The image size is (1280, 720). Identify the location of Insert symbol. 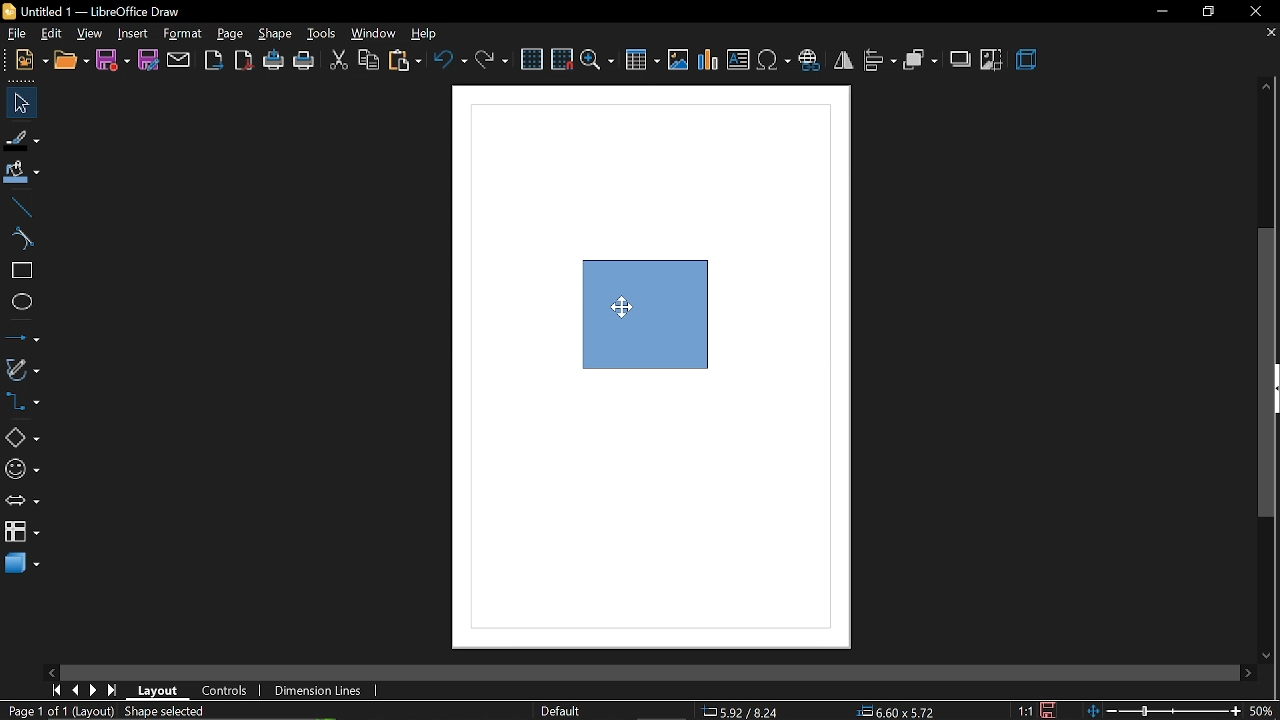
(774, 63).